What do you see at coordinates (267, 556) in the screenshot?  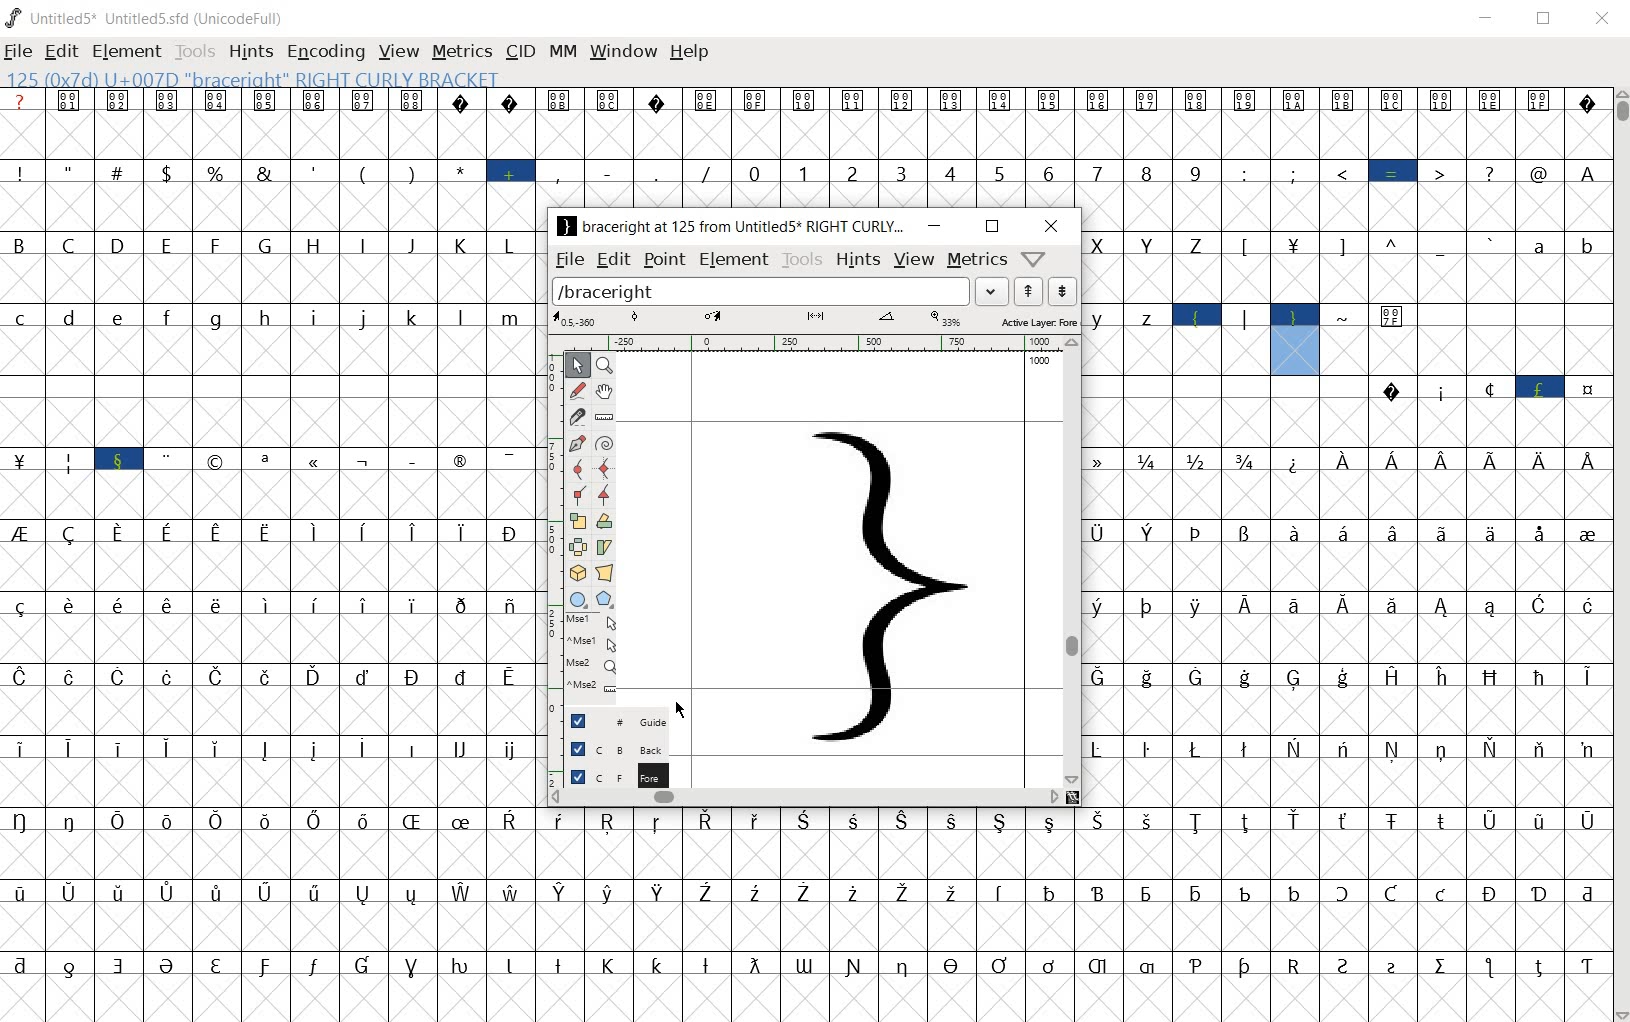 I see `glyph characters` at bounding box center [267, 556].